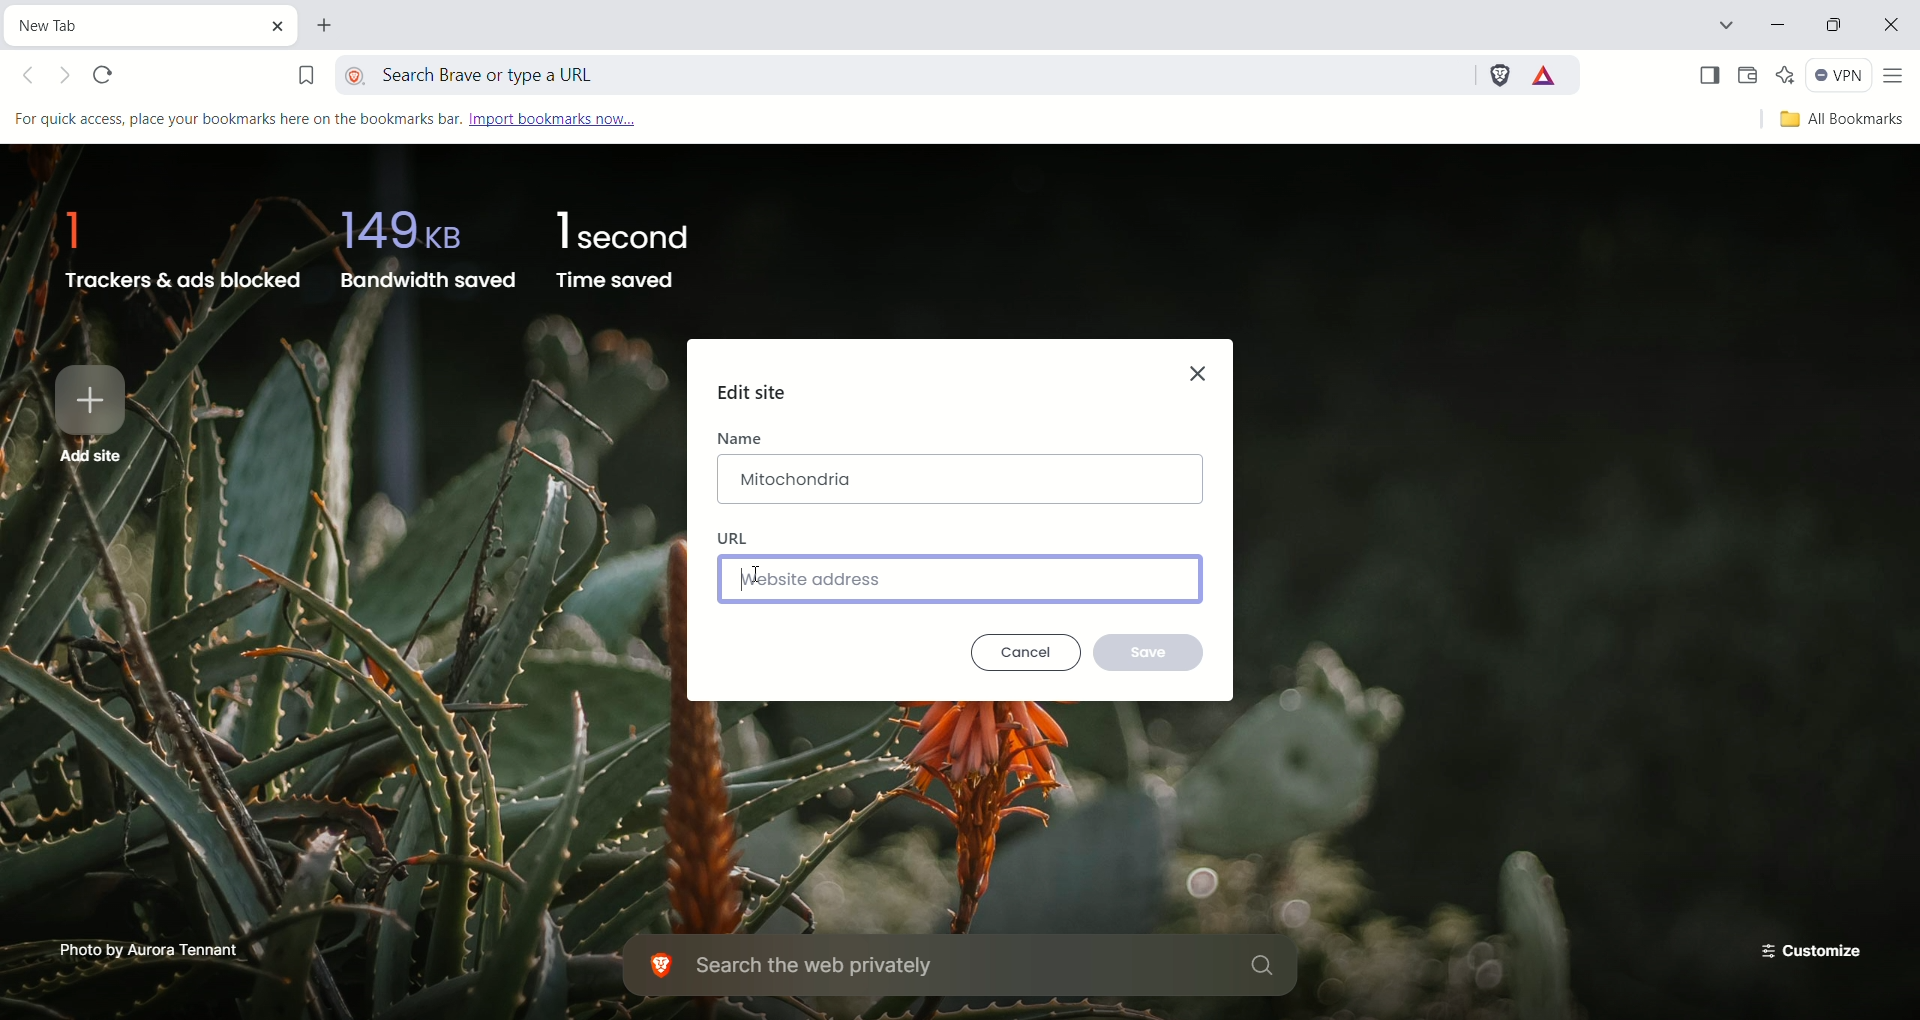 This screenshot has height=1020, width=1920. Describe the element at coordinates (283, 25) in the screenshot. I see `close current tab` at that location.